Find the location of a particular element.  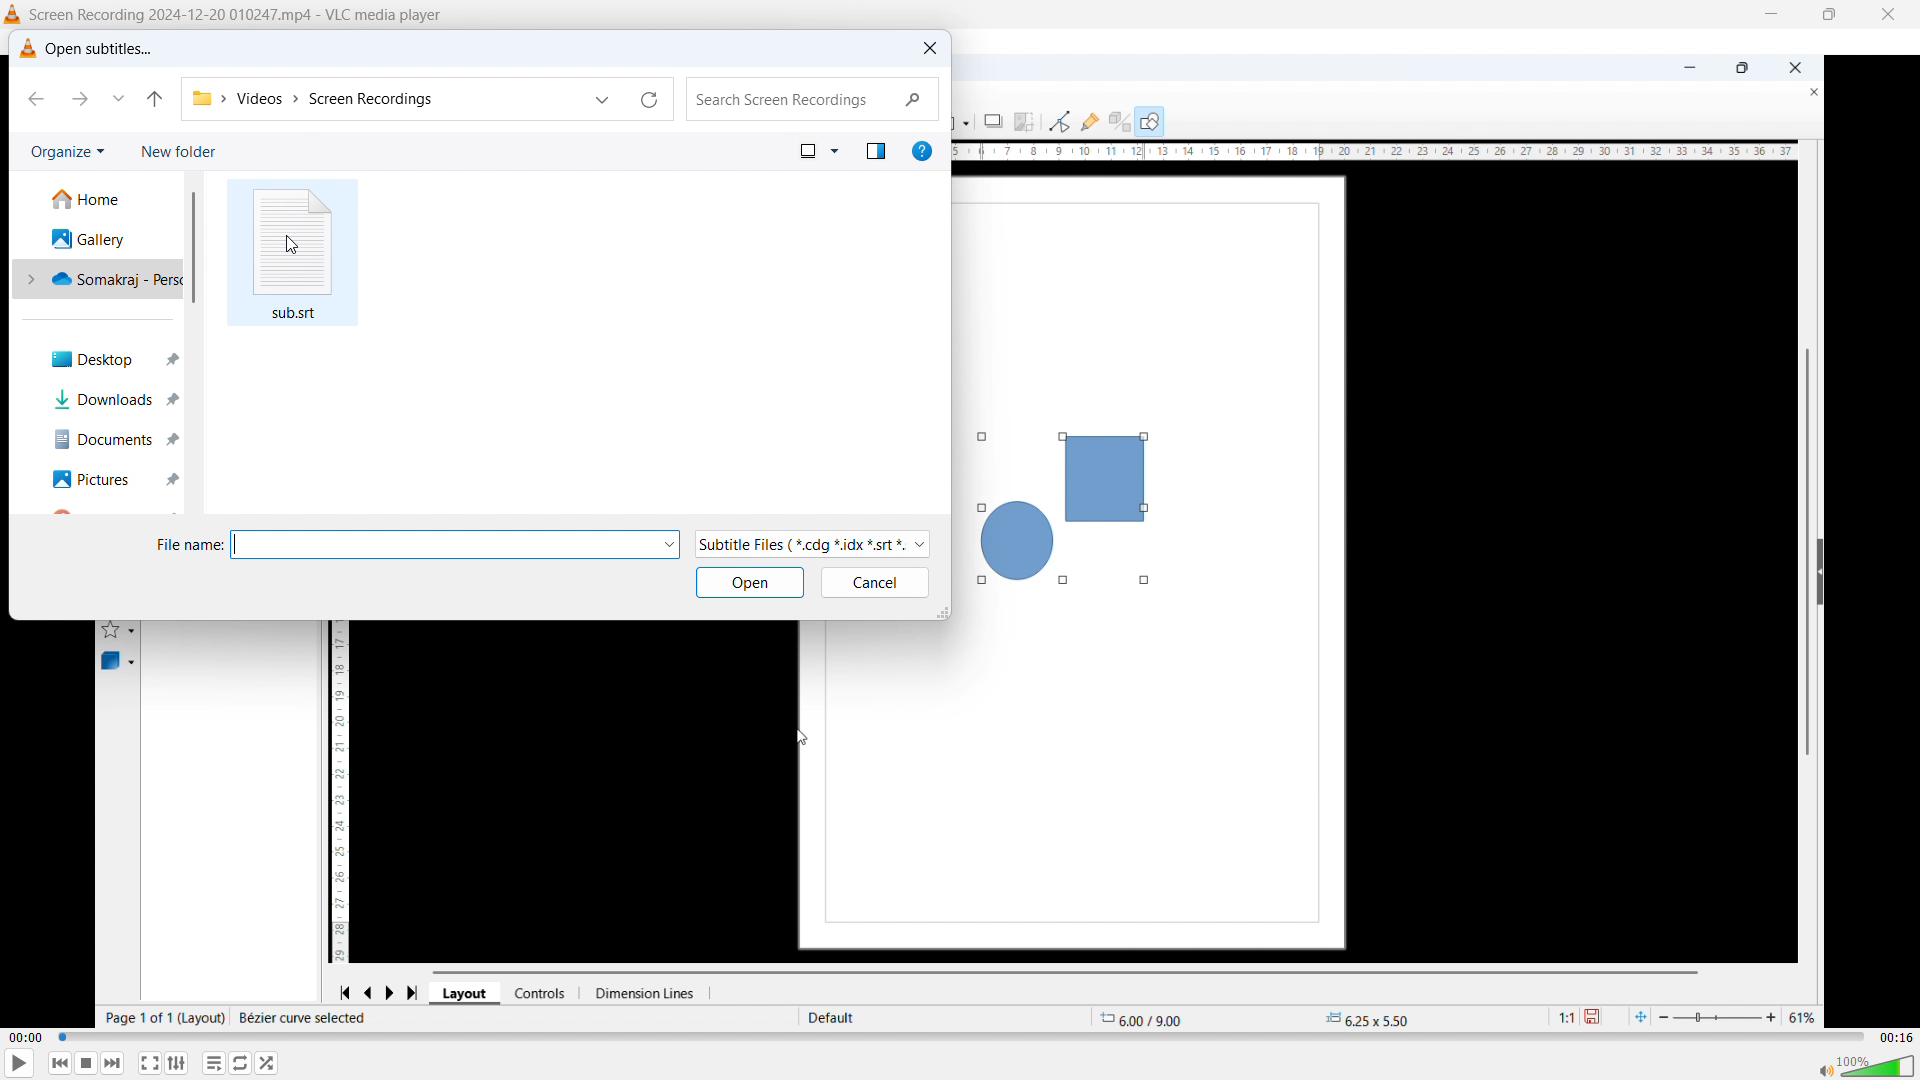

Home folder  is located at coordinates (89, 200).